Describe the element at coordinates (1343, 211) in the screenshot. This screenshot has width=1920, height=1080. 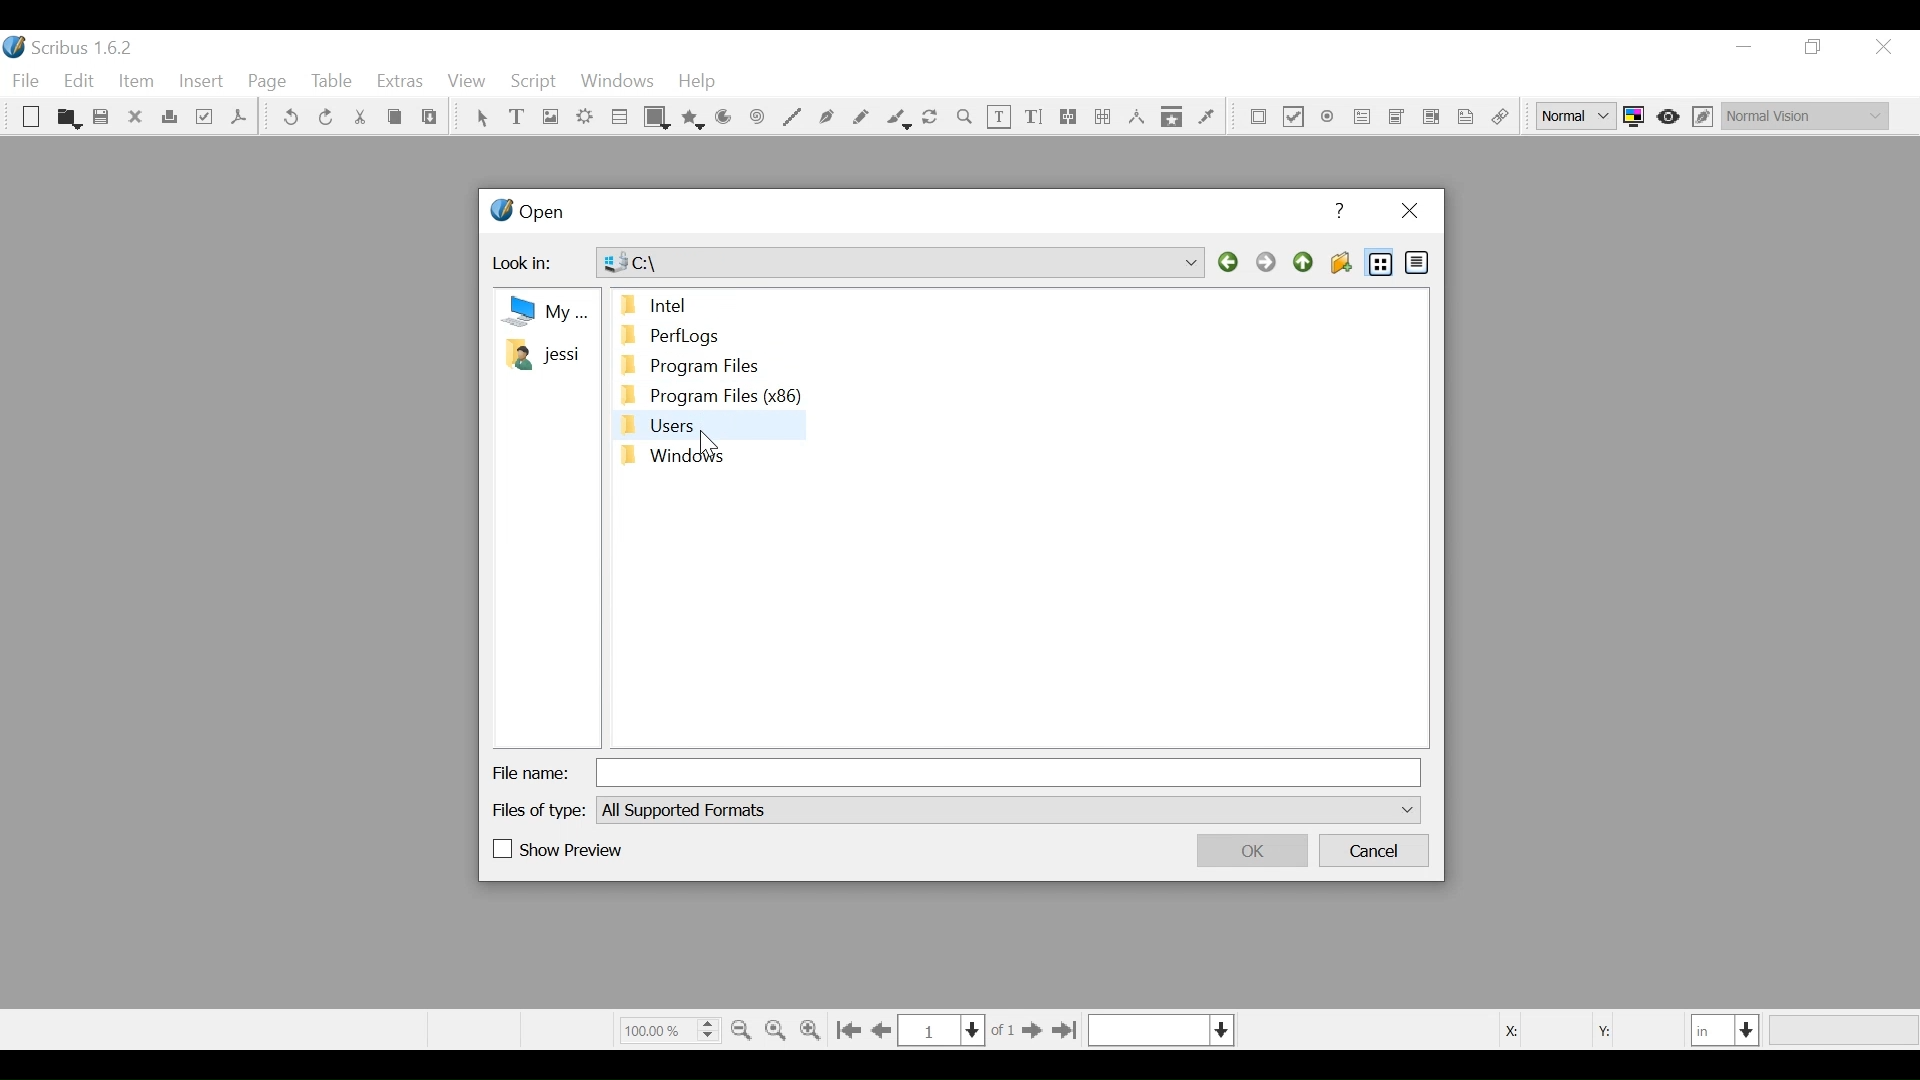
I see `Help` at that location.